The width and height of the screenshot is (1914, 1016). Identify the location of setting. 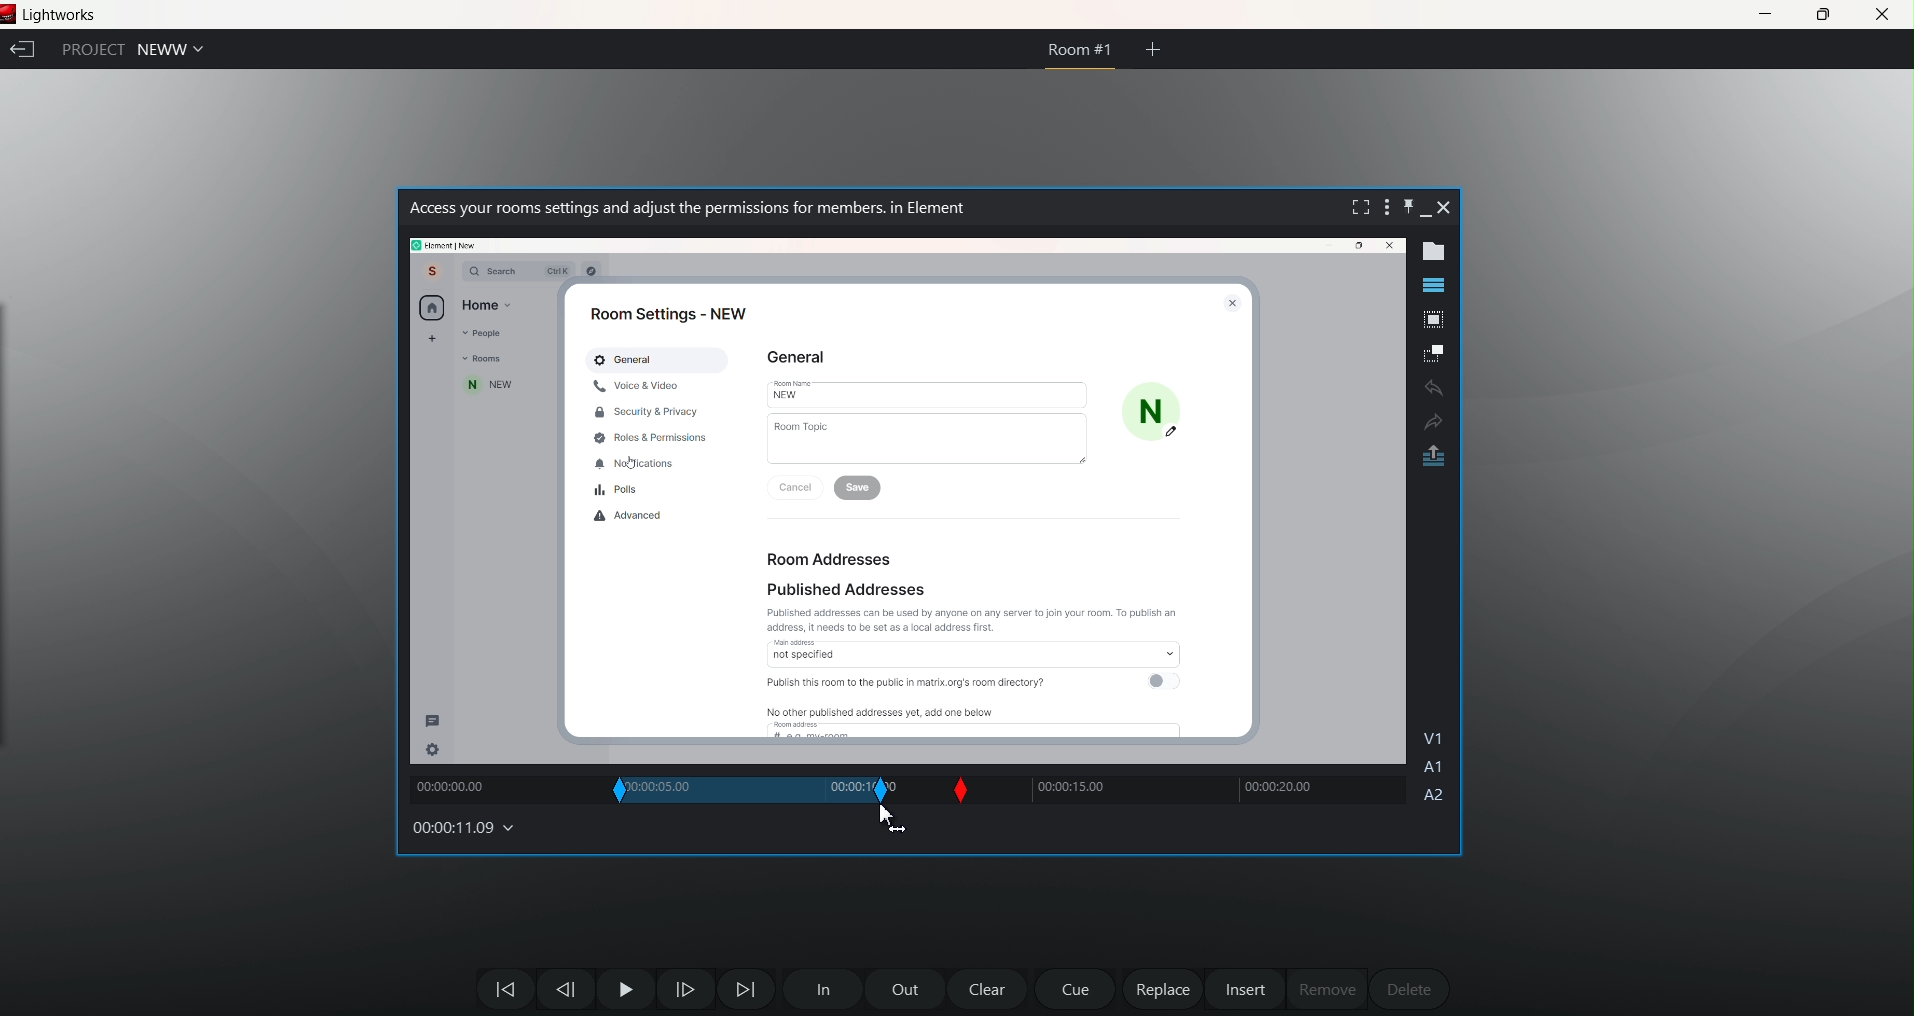
(432, 748).